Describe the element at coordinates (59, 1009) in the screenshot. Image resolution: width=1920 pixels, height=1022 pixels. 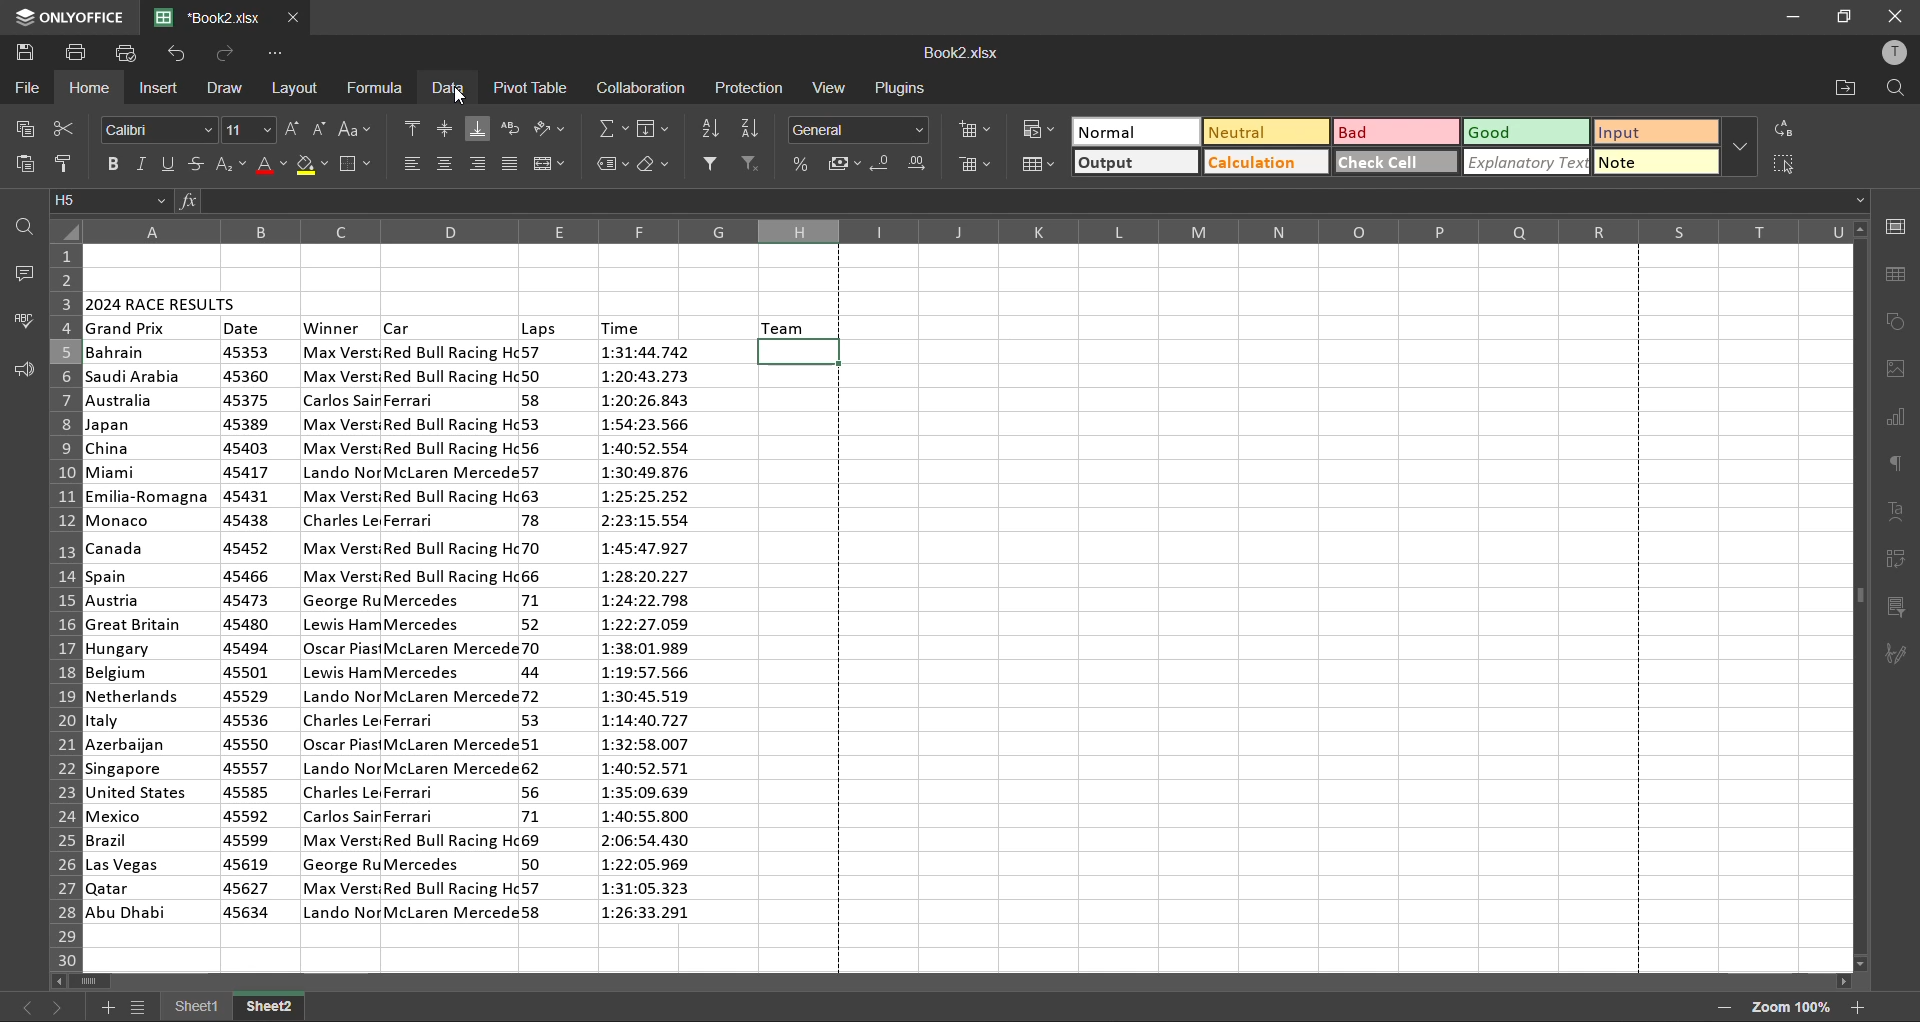
I see `next` at that location.